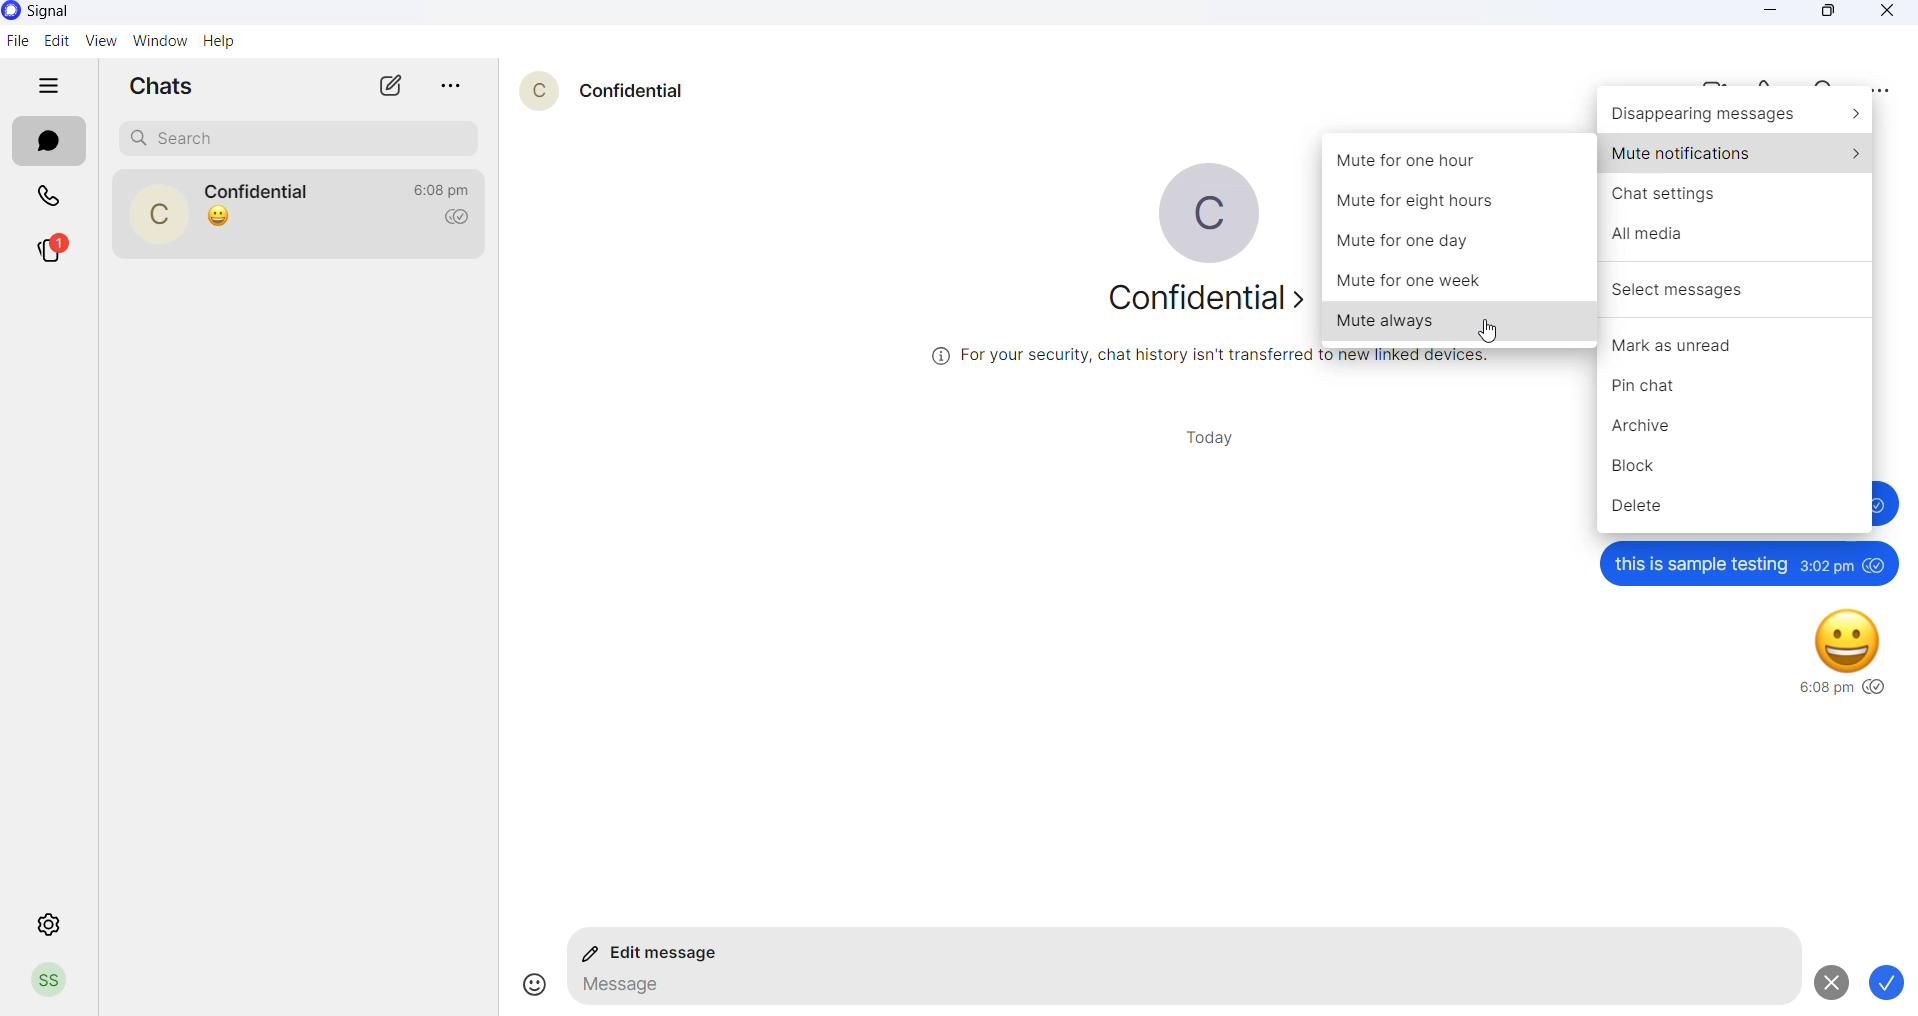  I want to click on emojis, so click(527, 984).